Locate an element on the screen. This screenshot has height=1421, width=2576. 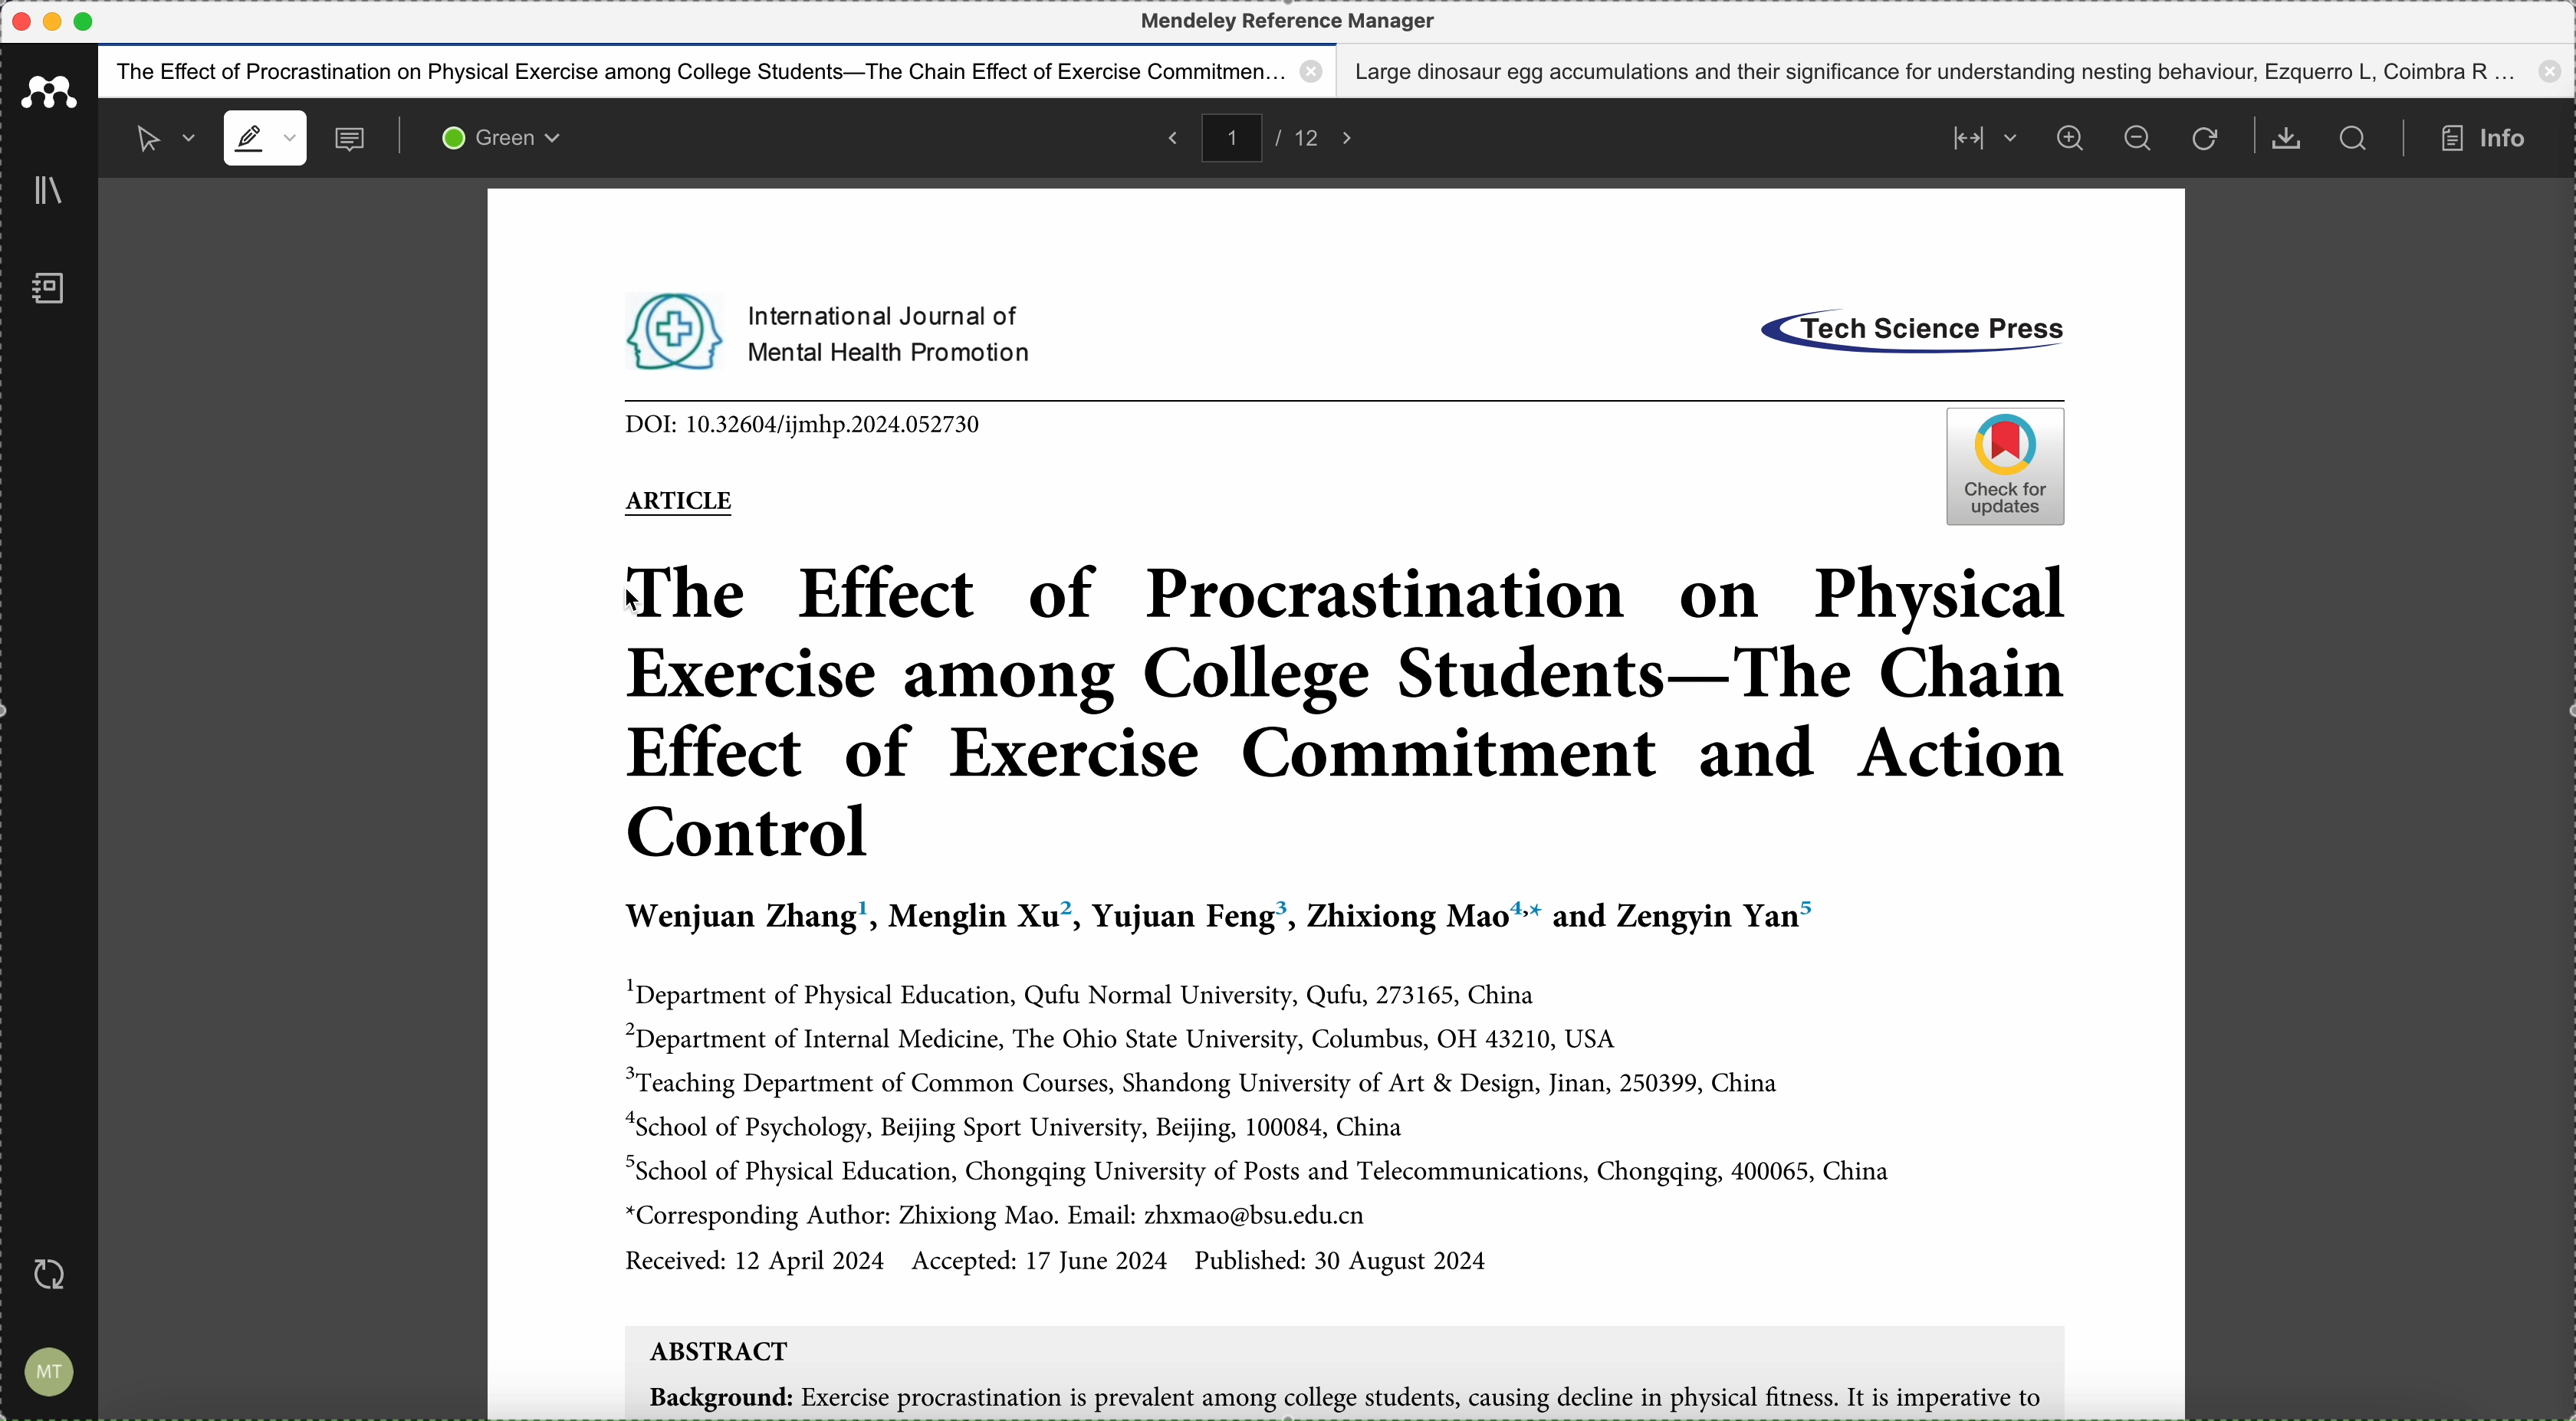
pdf opened is located at coordinates (1342, 803).